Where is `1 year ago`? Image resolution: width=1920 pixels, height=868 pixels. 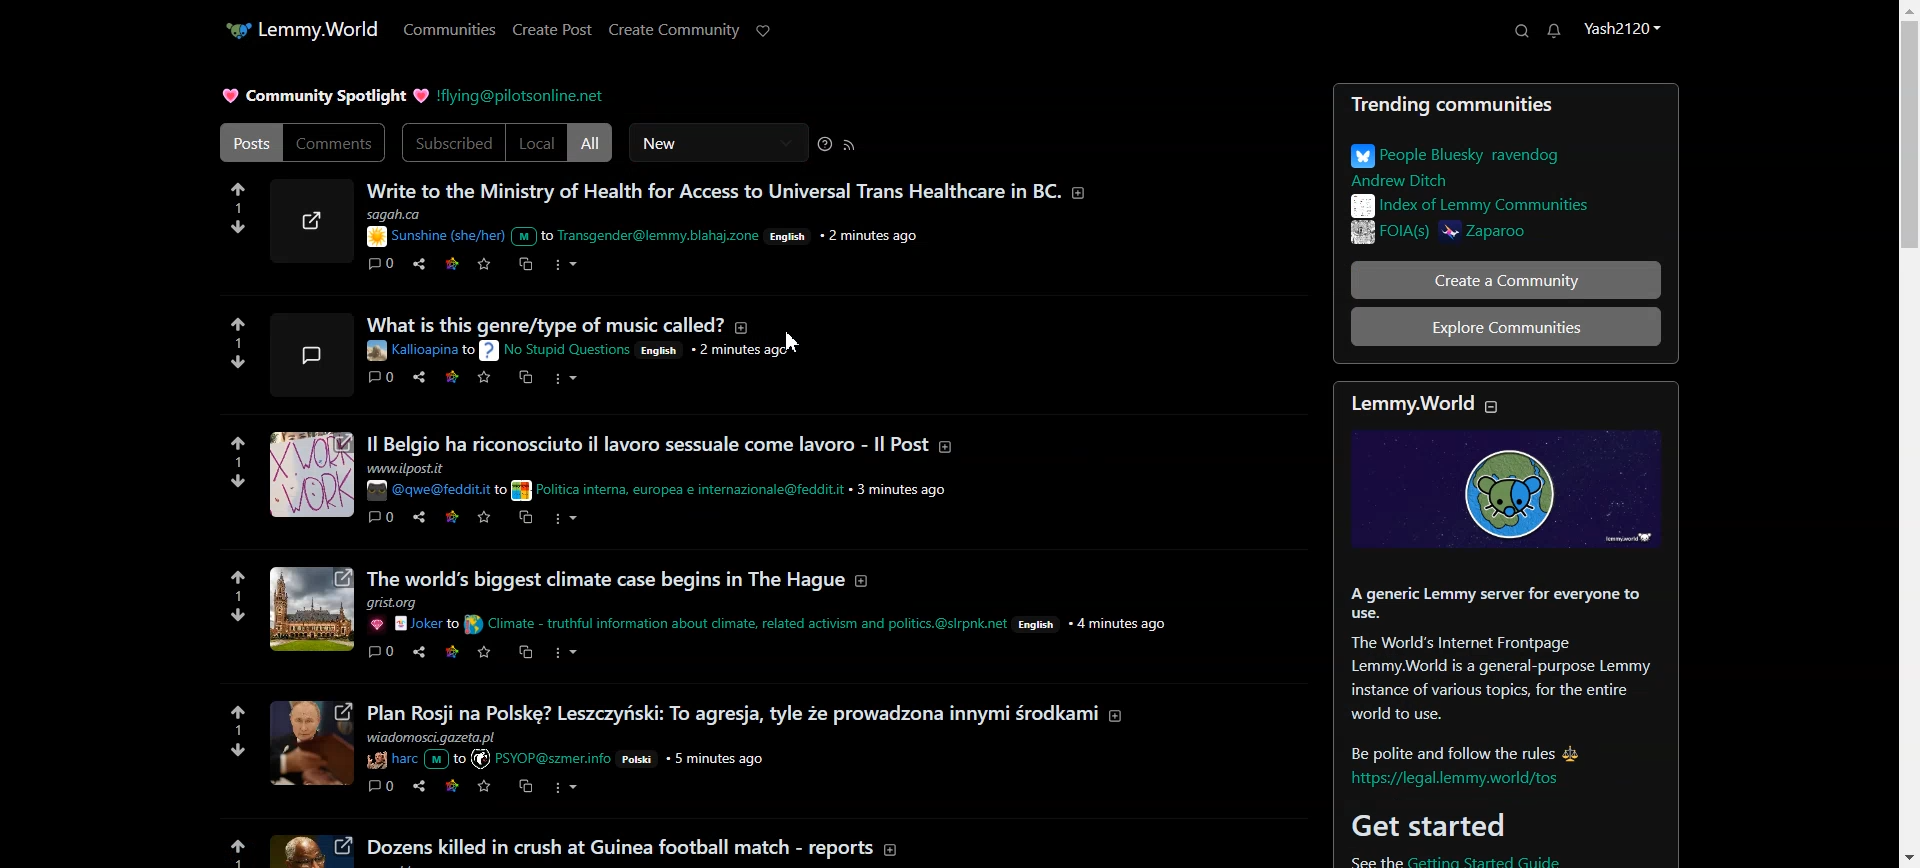 1 year ago is located at coordinates (906, 236).